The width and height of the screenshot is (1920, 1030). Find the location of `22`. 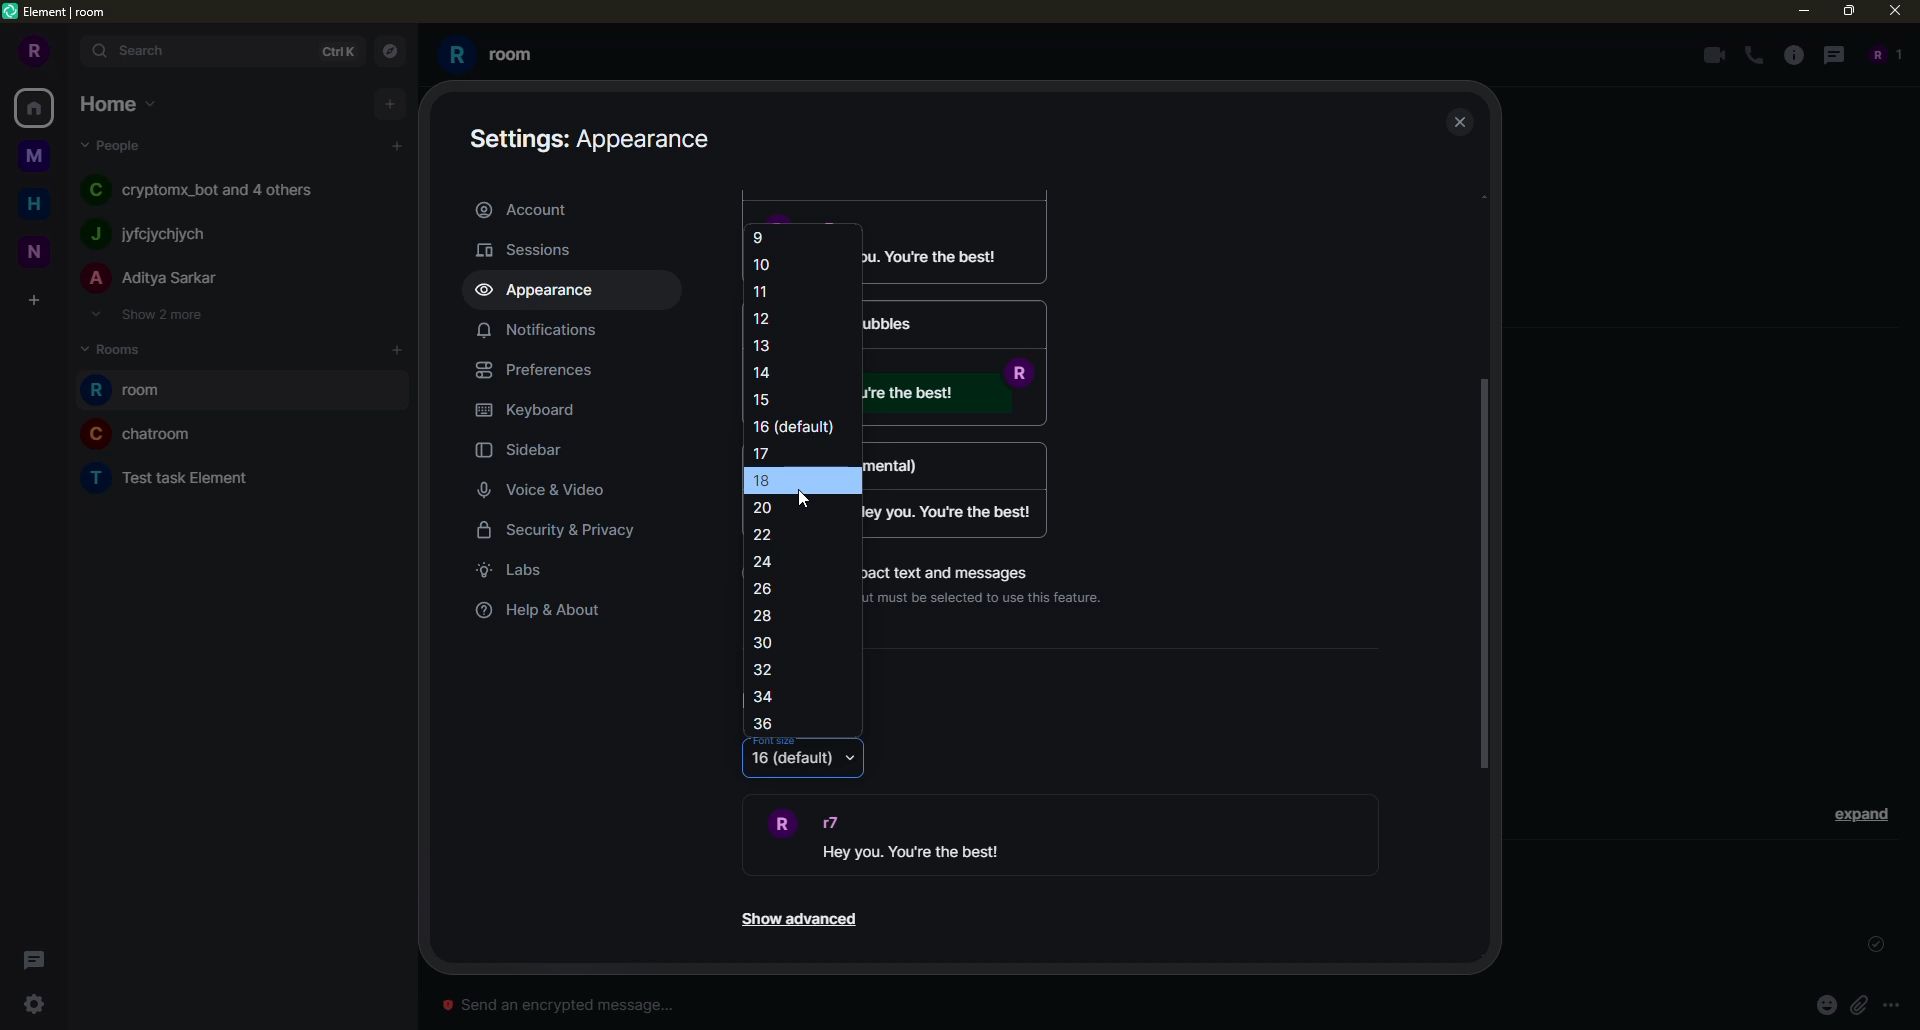

22 is located at coordinates (768, 535).